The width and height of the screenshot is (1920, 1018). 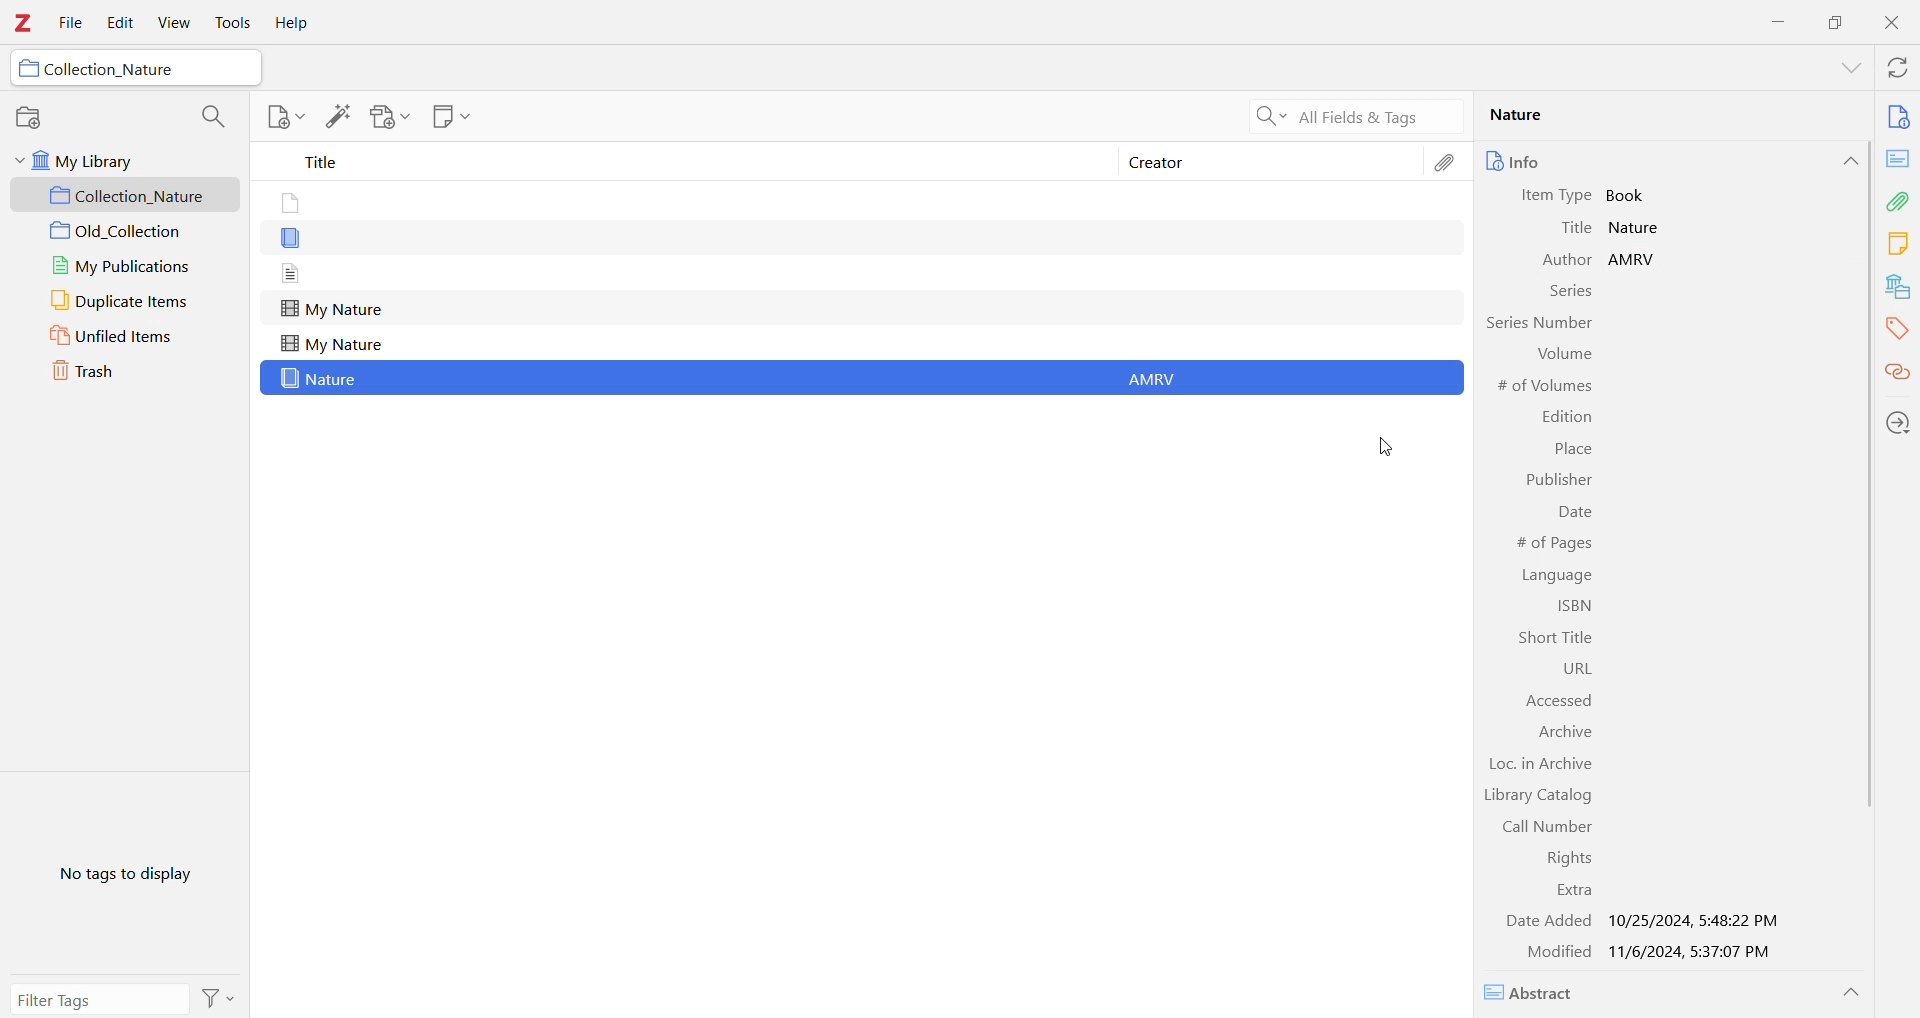 I want to click on # of Volumes, so click(x=1547, y=387).